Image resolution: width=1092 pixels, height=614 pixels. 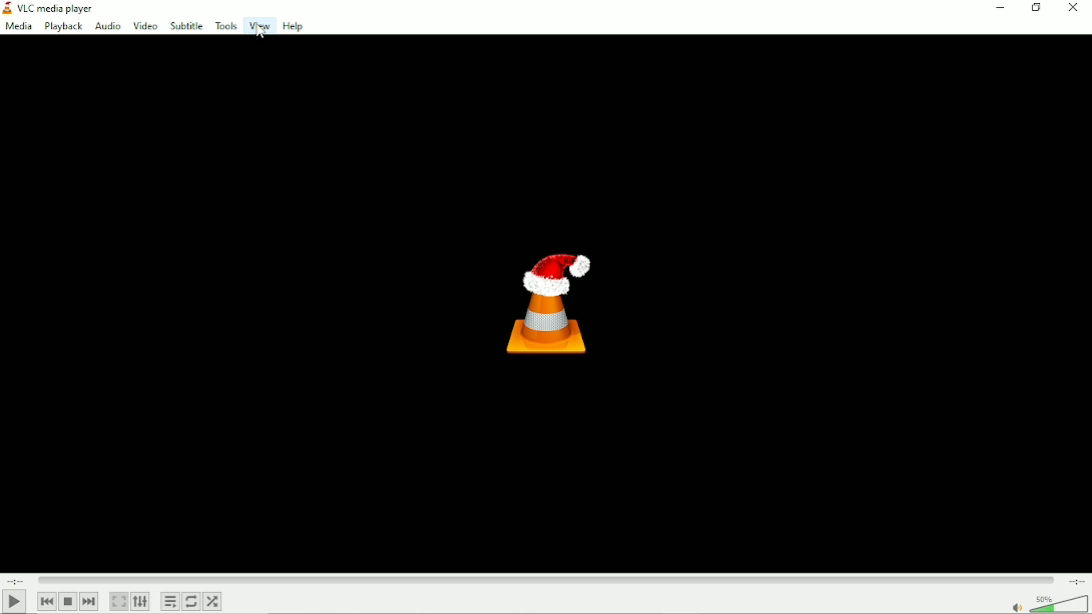 What do you see at coordinates (226, 23) in the screenshot?
I see `Tools` at bounding box center [226, 23].